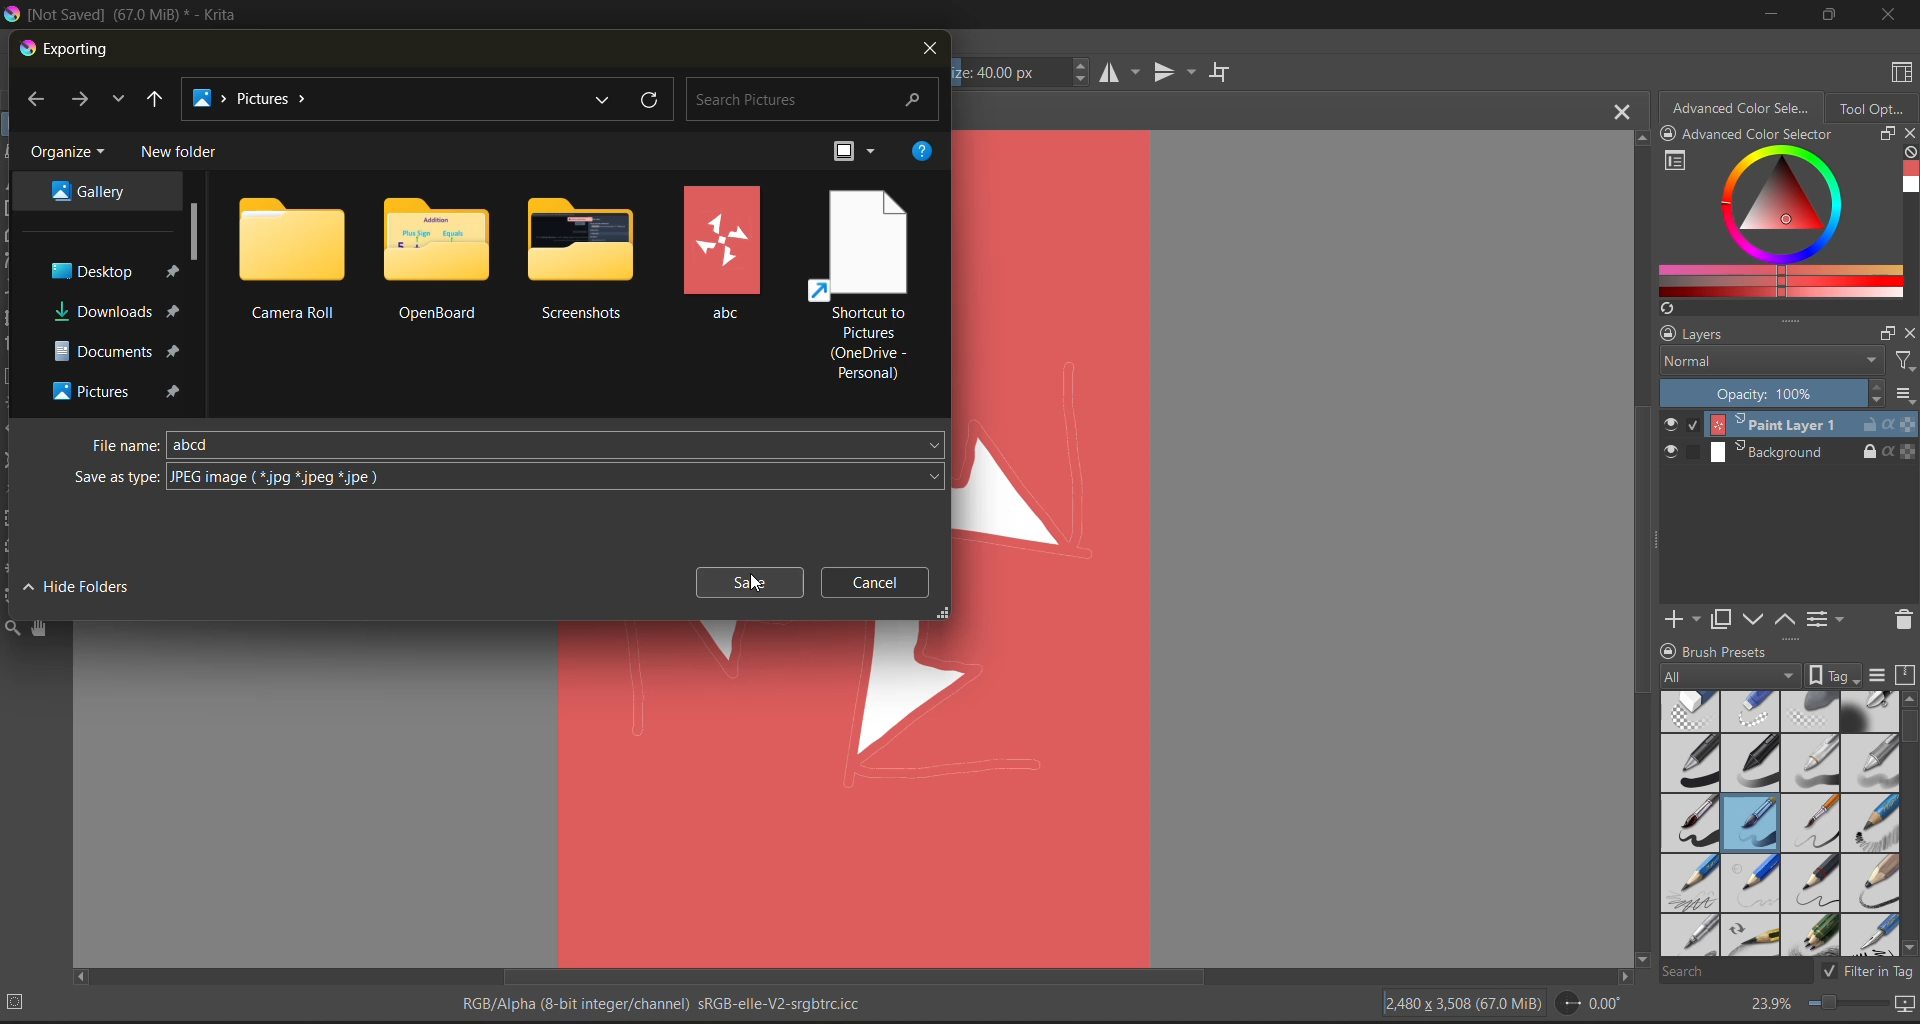 The height and width of the screenshot is (1024, 1920). What do you see at coordinates (1764, 675) in the screenshot?
I see `tag` at bounding box center [1764, 675].